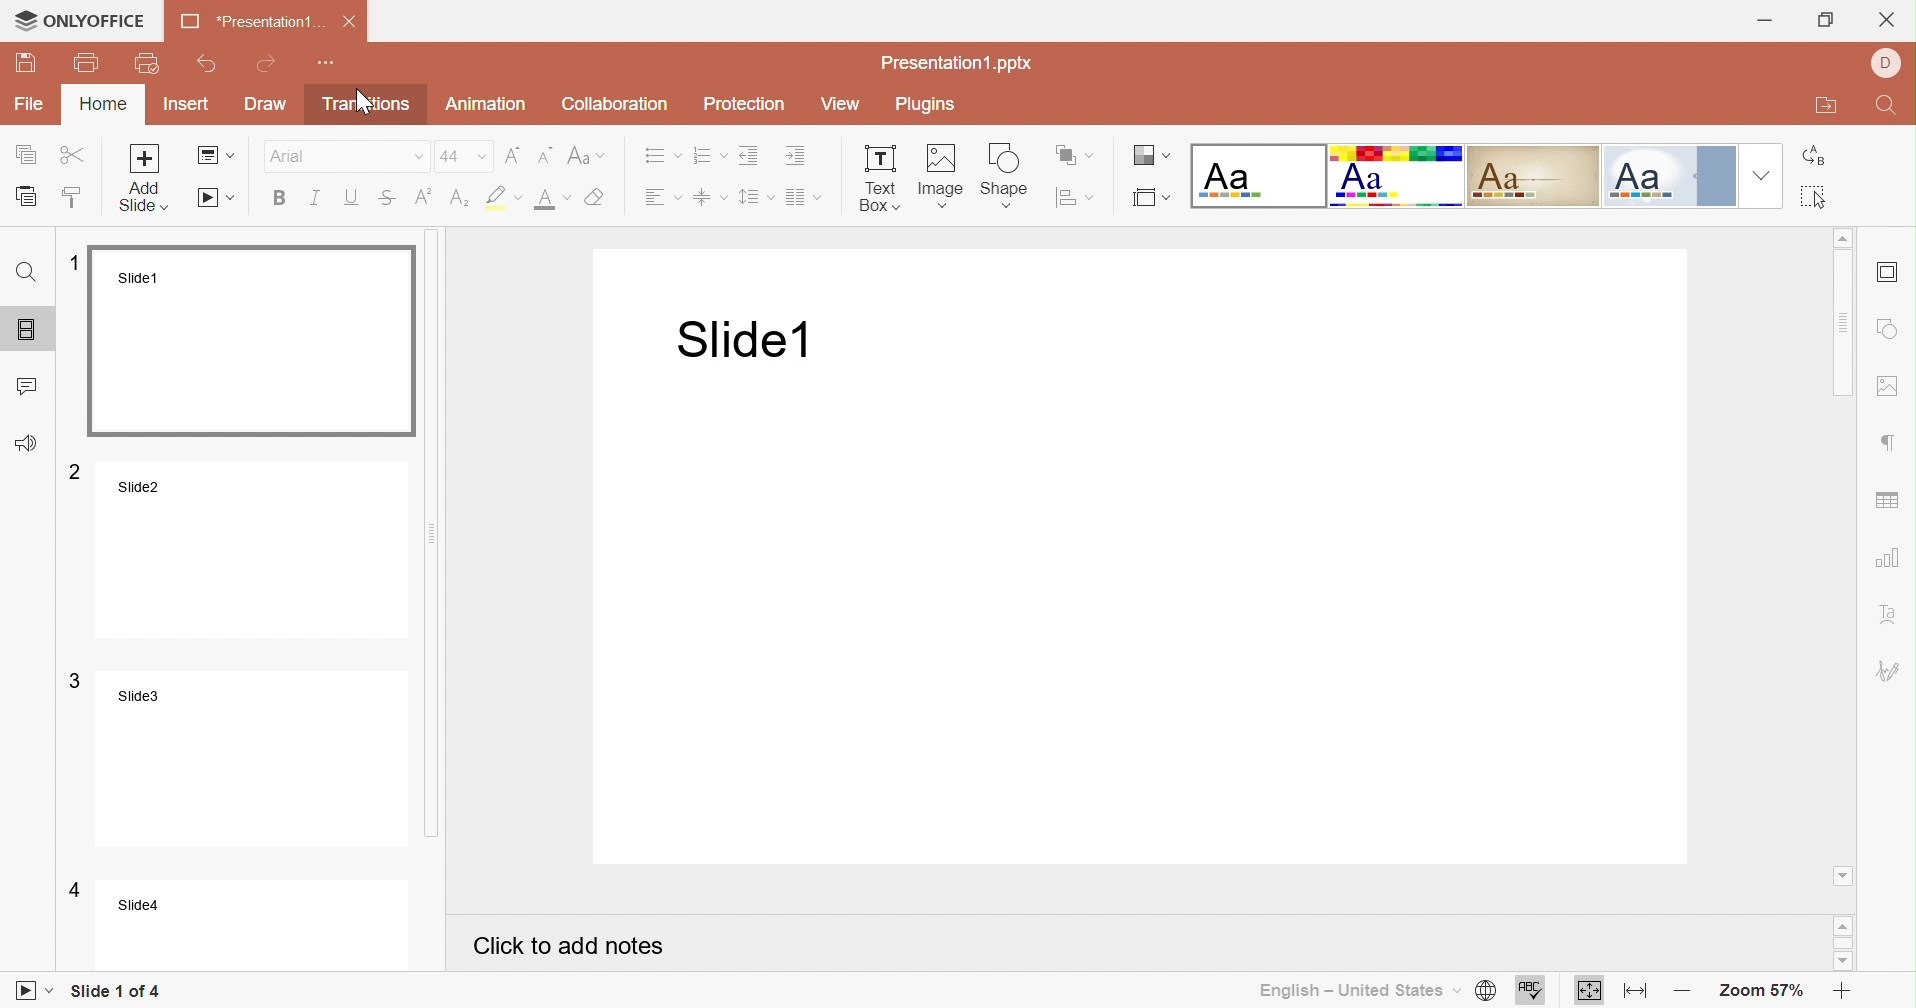  Describe the element at coordinates (1765, 174) in the screenshot. I see `Drop down` at that location.